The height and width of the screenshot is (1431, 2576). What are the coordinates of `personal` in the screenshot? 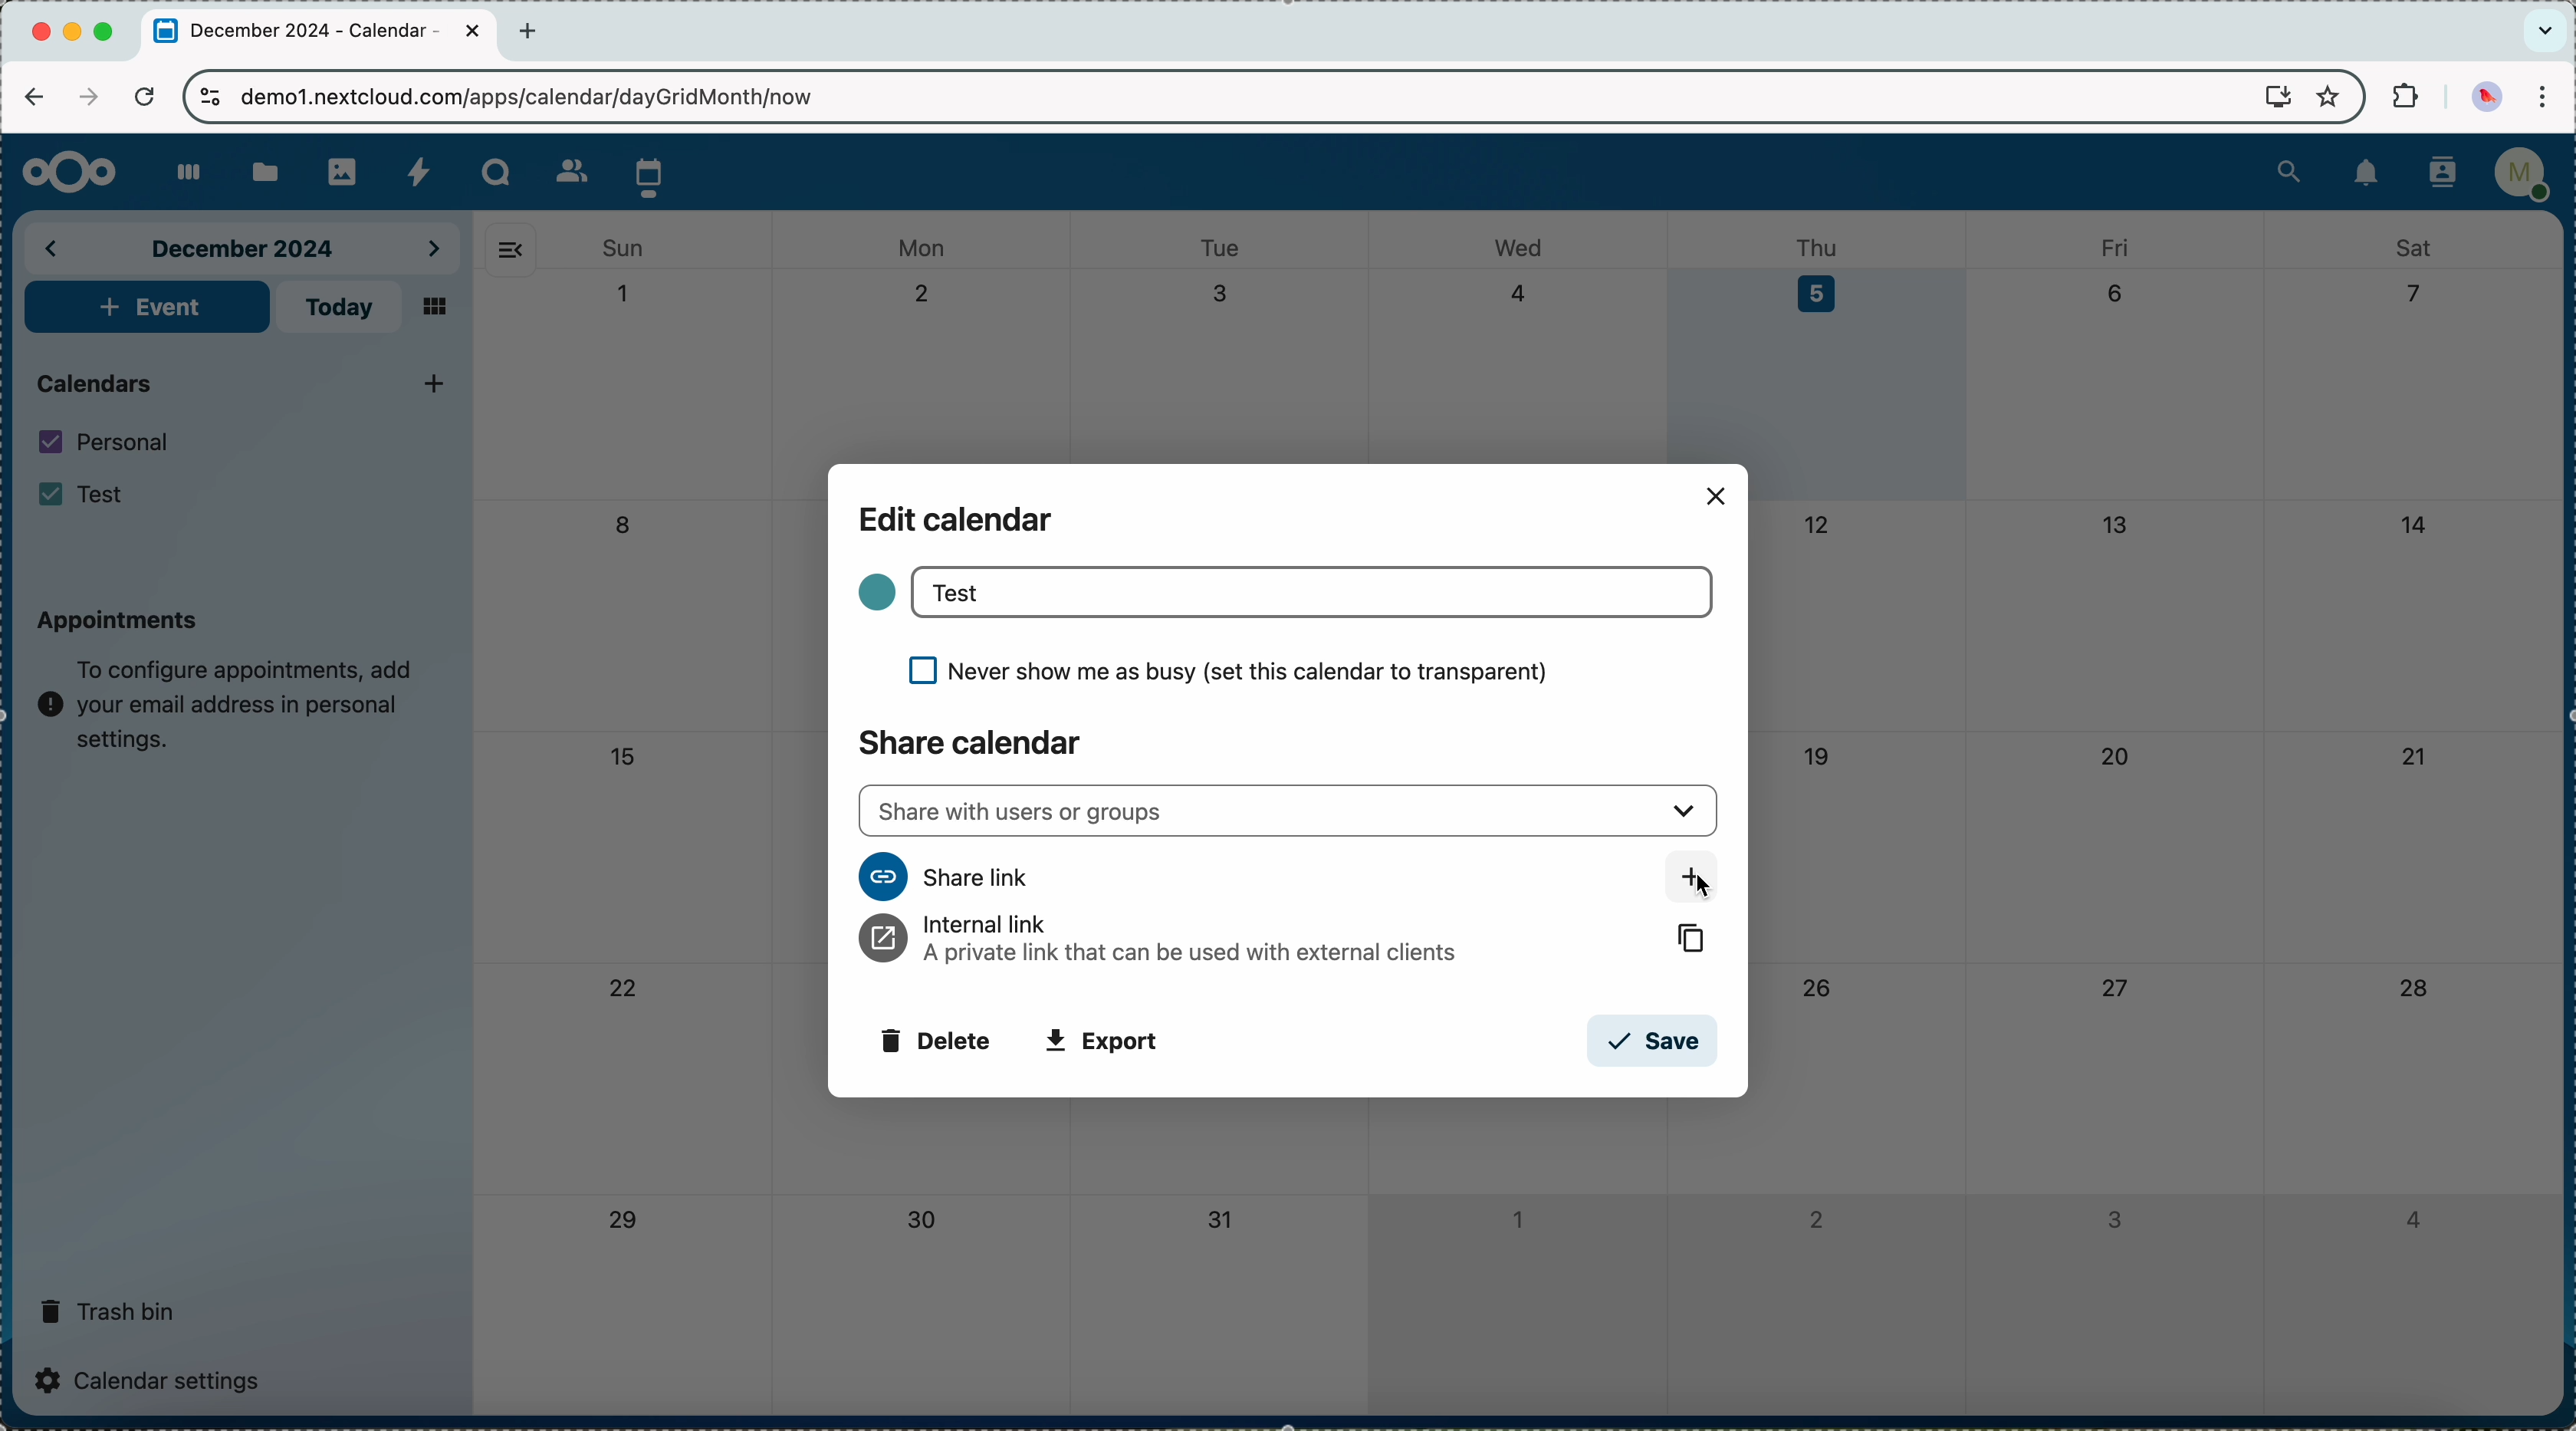 It's located at (108, 442).